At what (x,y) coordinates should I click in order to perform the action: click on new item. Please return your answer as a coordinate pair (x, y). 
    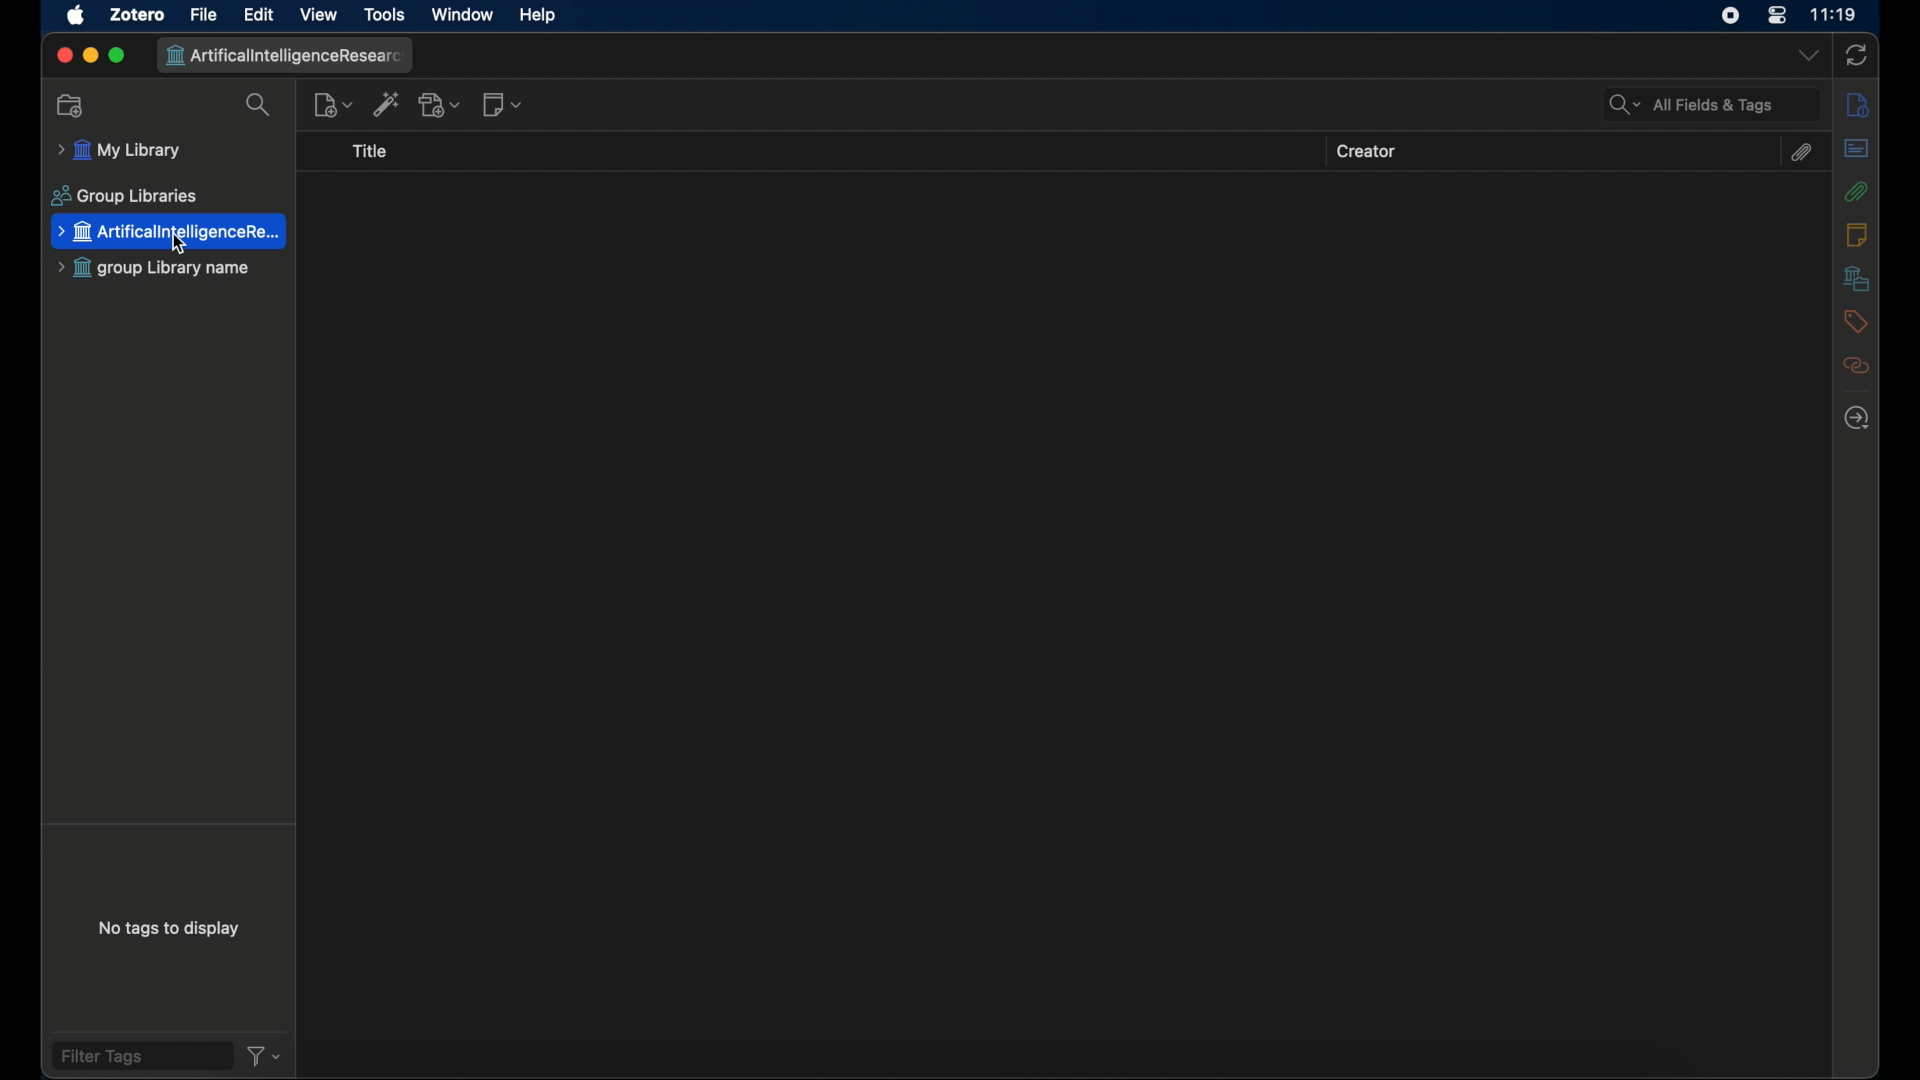
    Looking at the image, I should click on (333, 104).